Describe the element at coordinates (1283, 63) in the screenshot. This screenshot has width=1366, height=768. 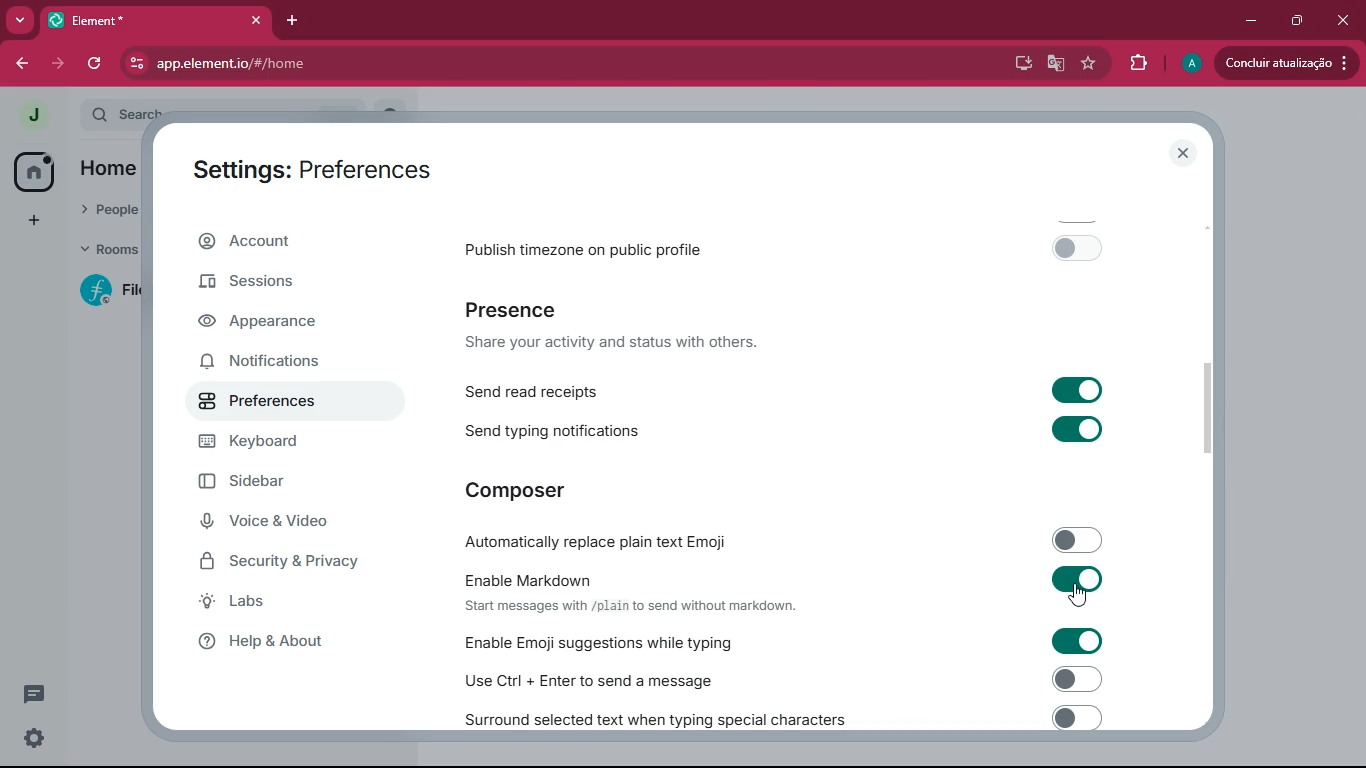
I see `update` at that location.